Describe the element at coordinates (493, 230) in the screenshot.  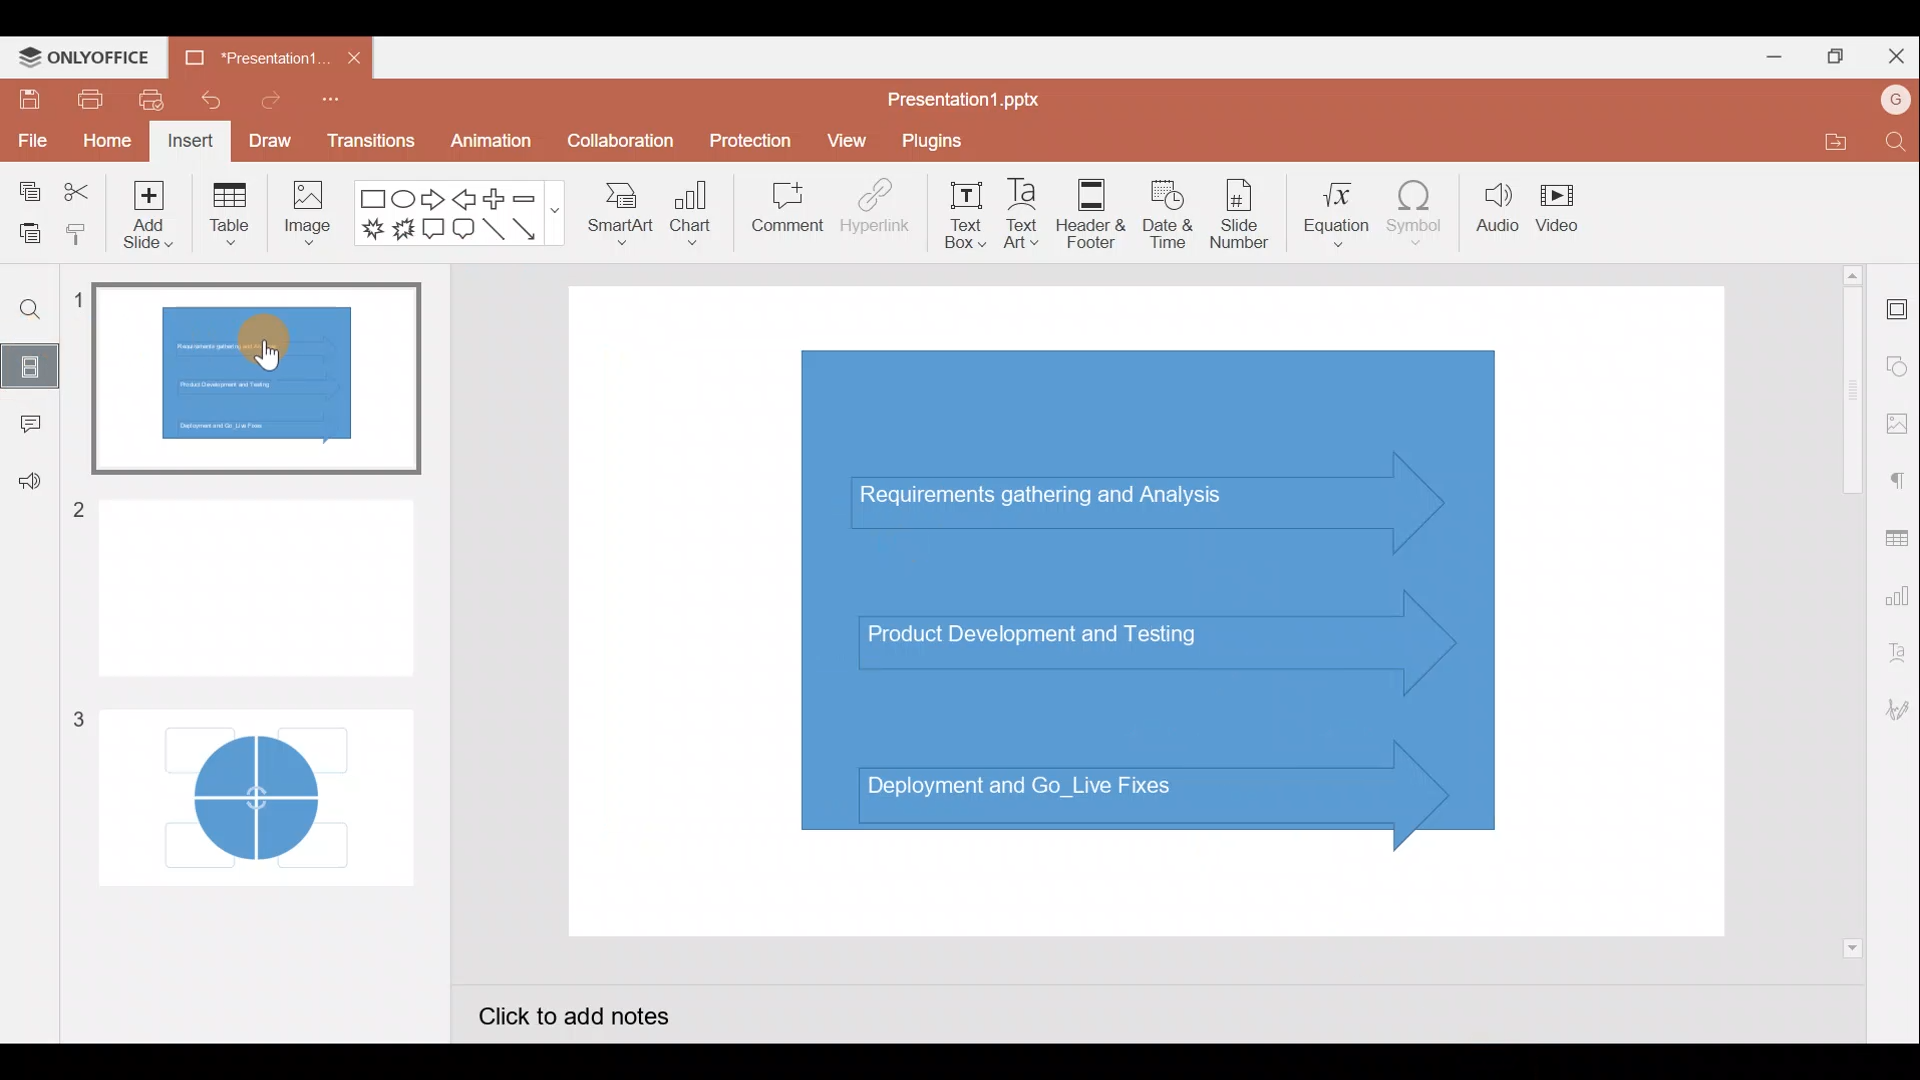
I see `Line` at that location.